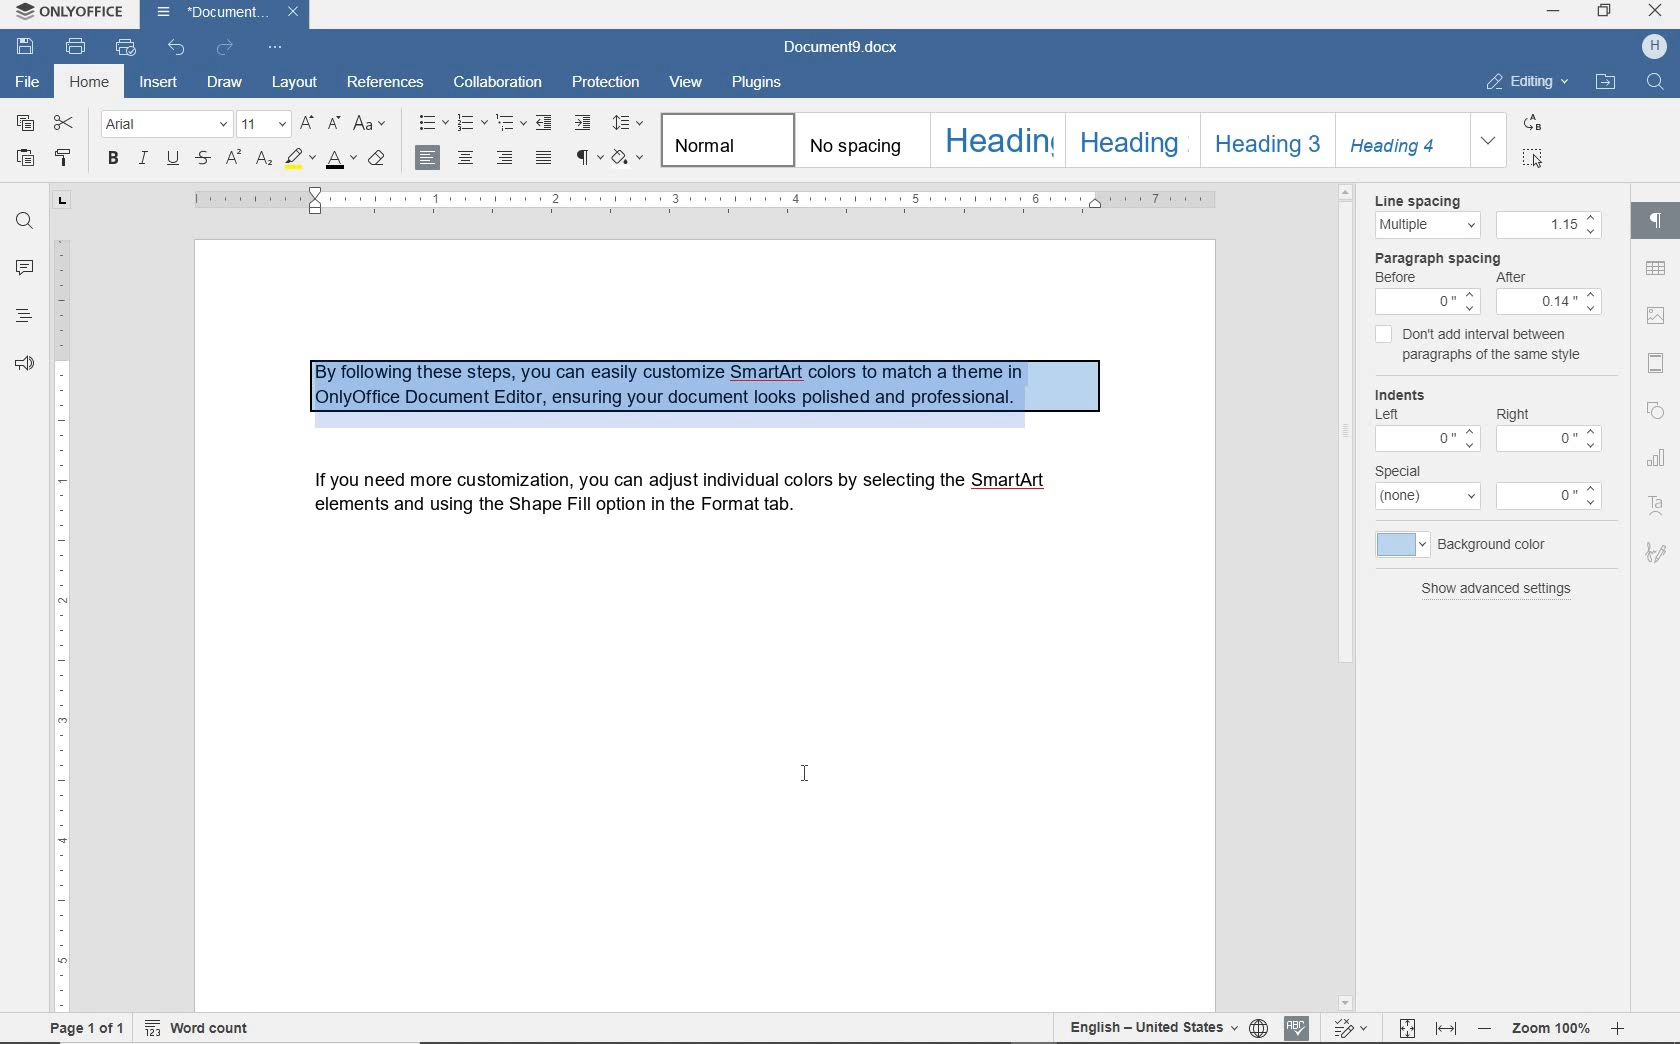 The height and width of the screenshot is (1044, 1680). What do you see at coordinates (1656, 407) in the screenshot?
I see `shape` at bounding box center [1656, 407].